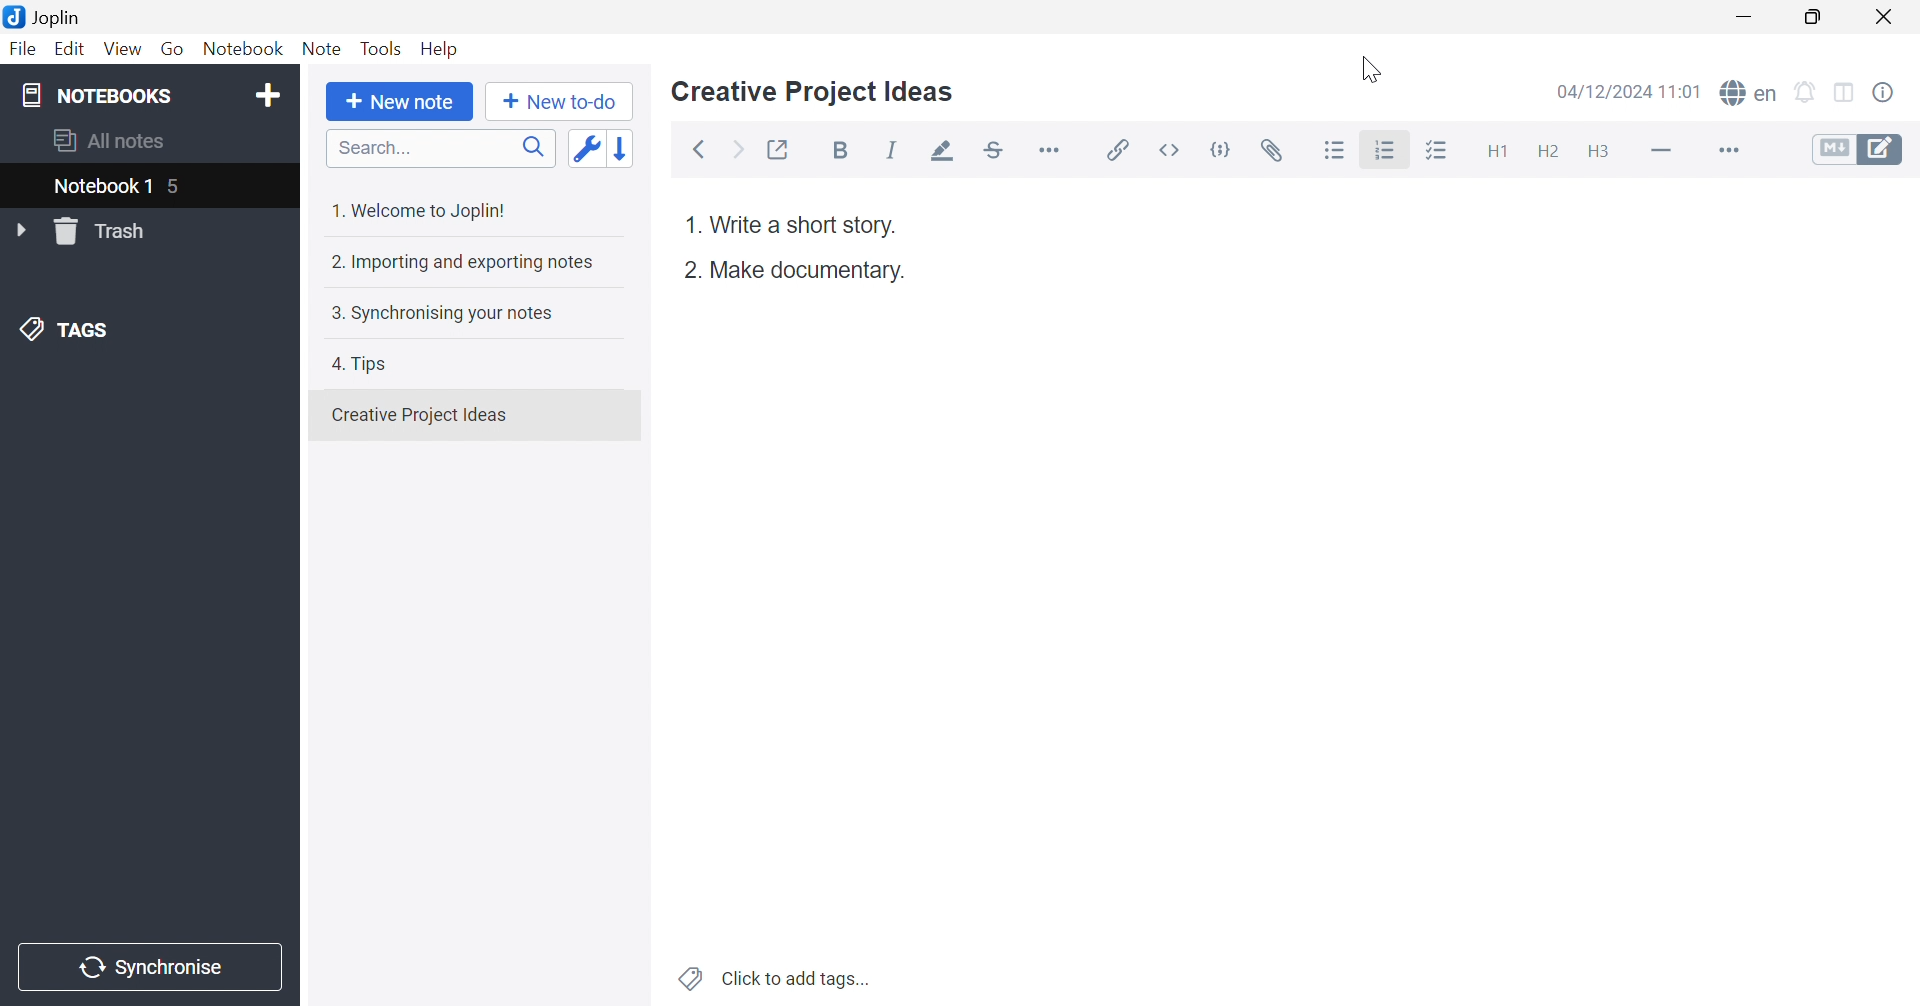 The height and width of the screenshot is (1006, 1920). I want to click on View, so click(121, 50).